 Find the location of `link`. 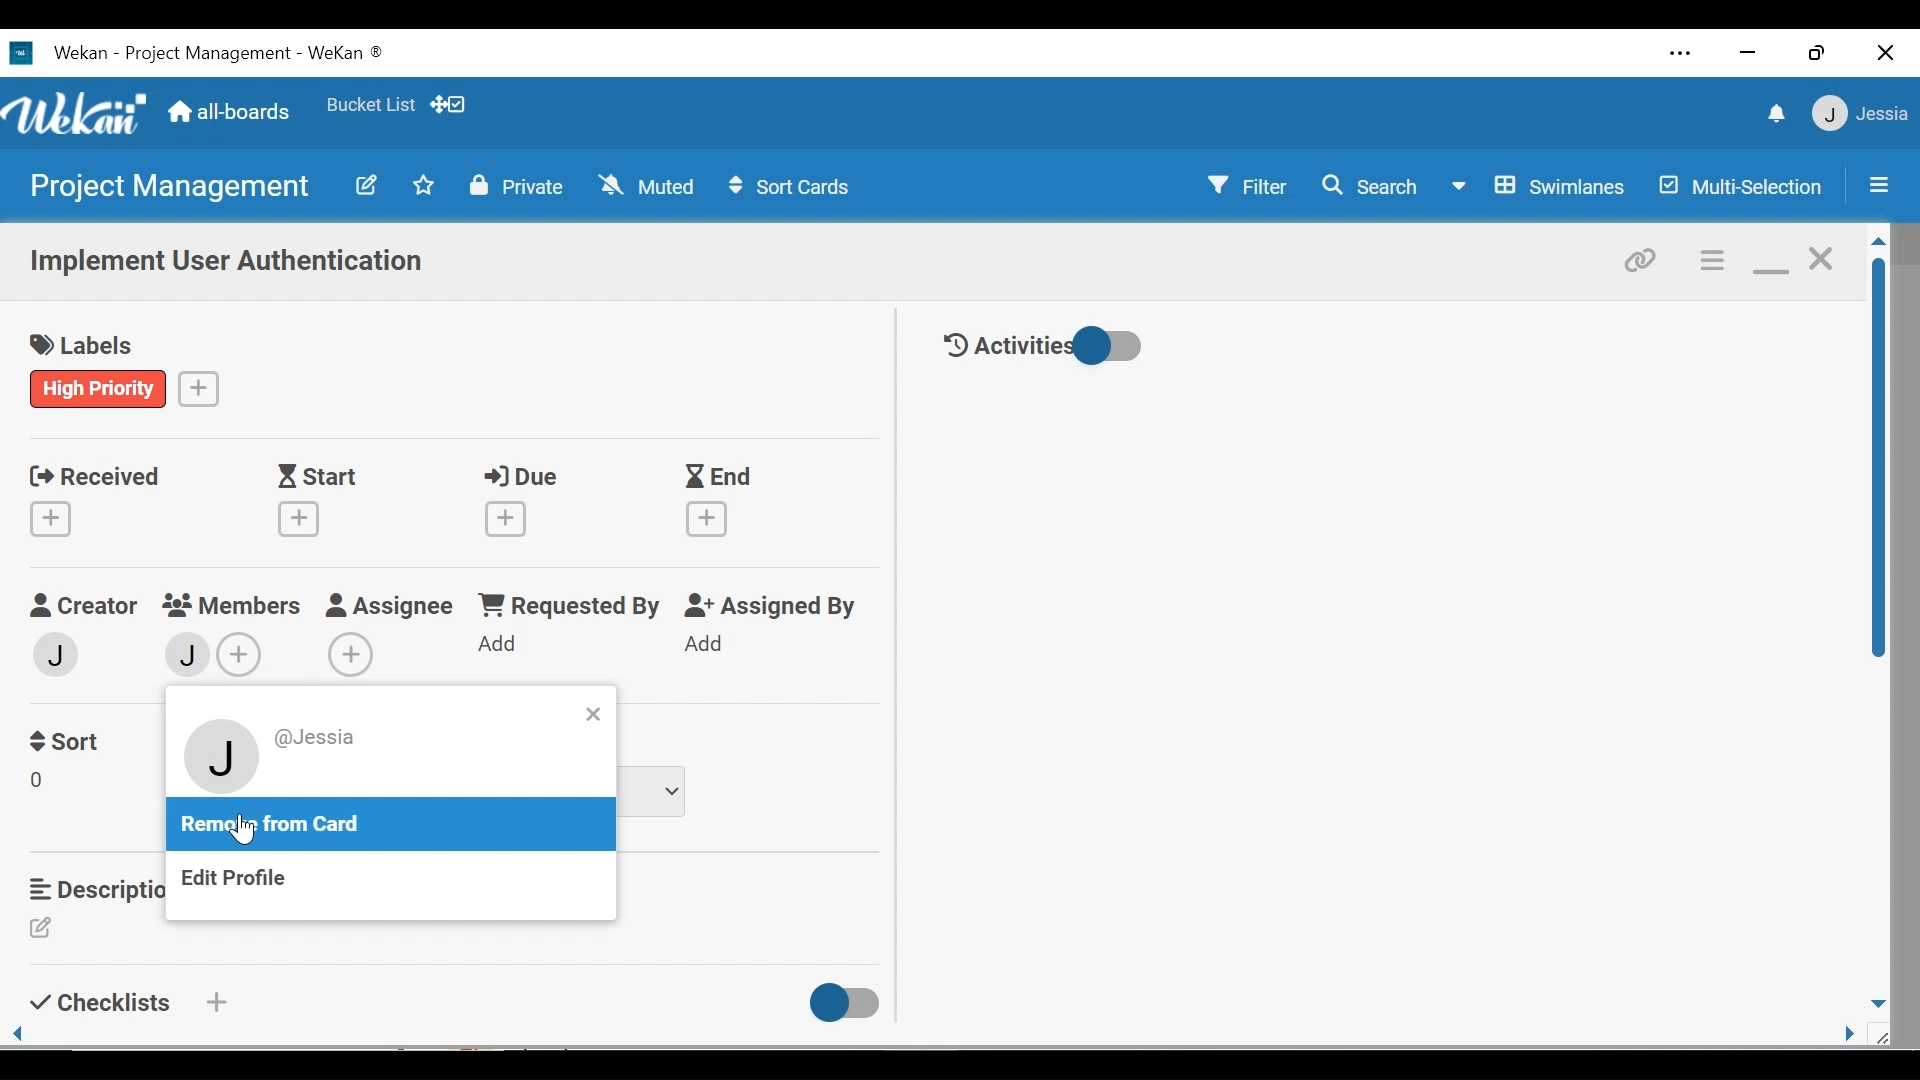

link is located at coordinates (1645, 258).